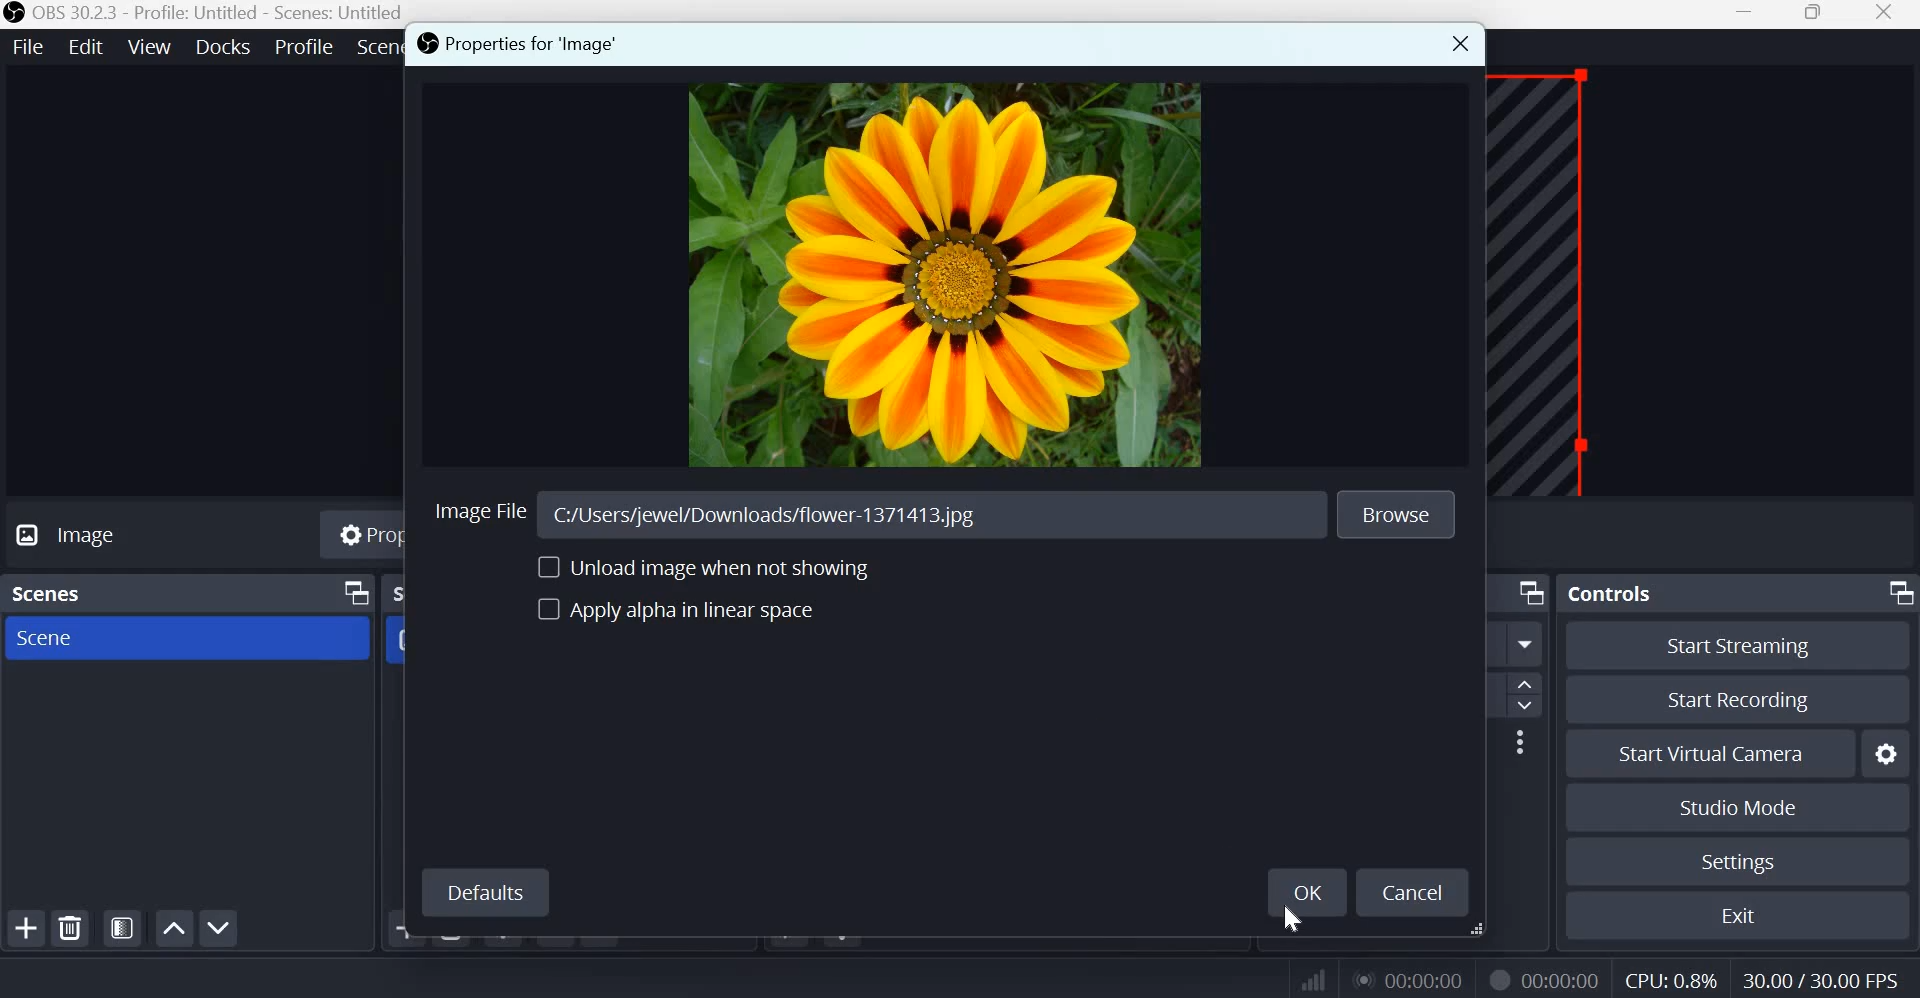 The width and height of the screenshot is (1920, 998). What do you see at coordinates (1889, 16) in the screenshot?
I see `close` at bounding box center [1889, 16].